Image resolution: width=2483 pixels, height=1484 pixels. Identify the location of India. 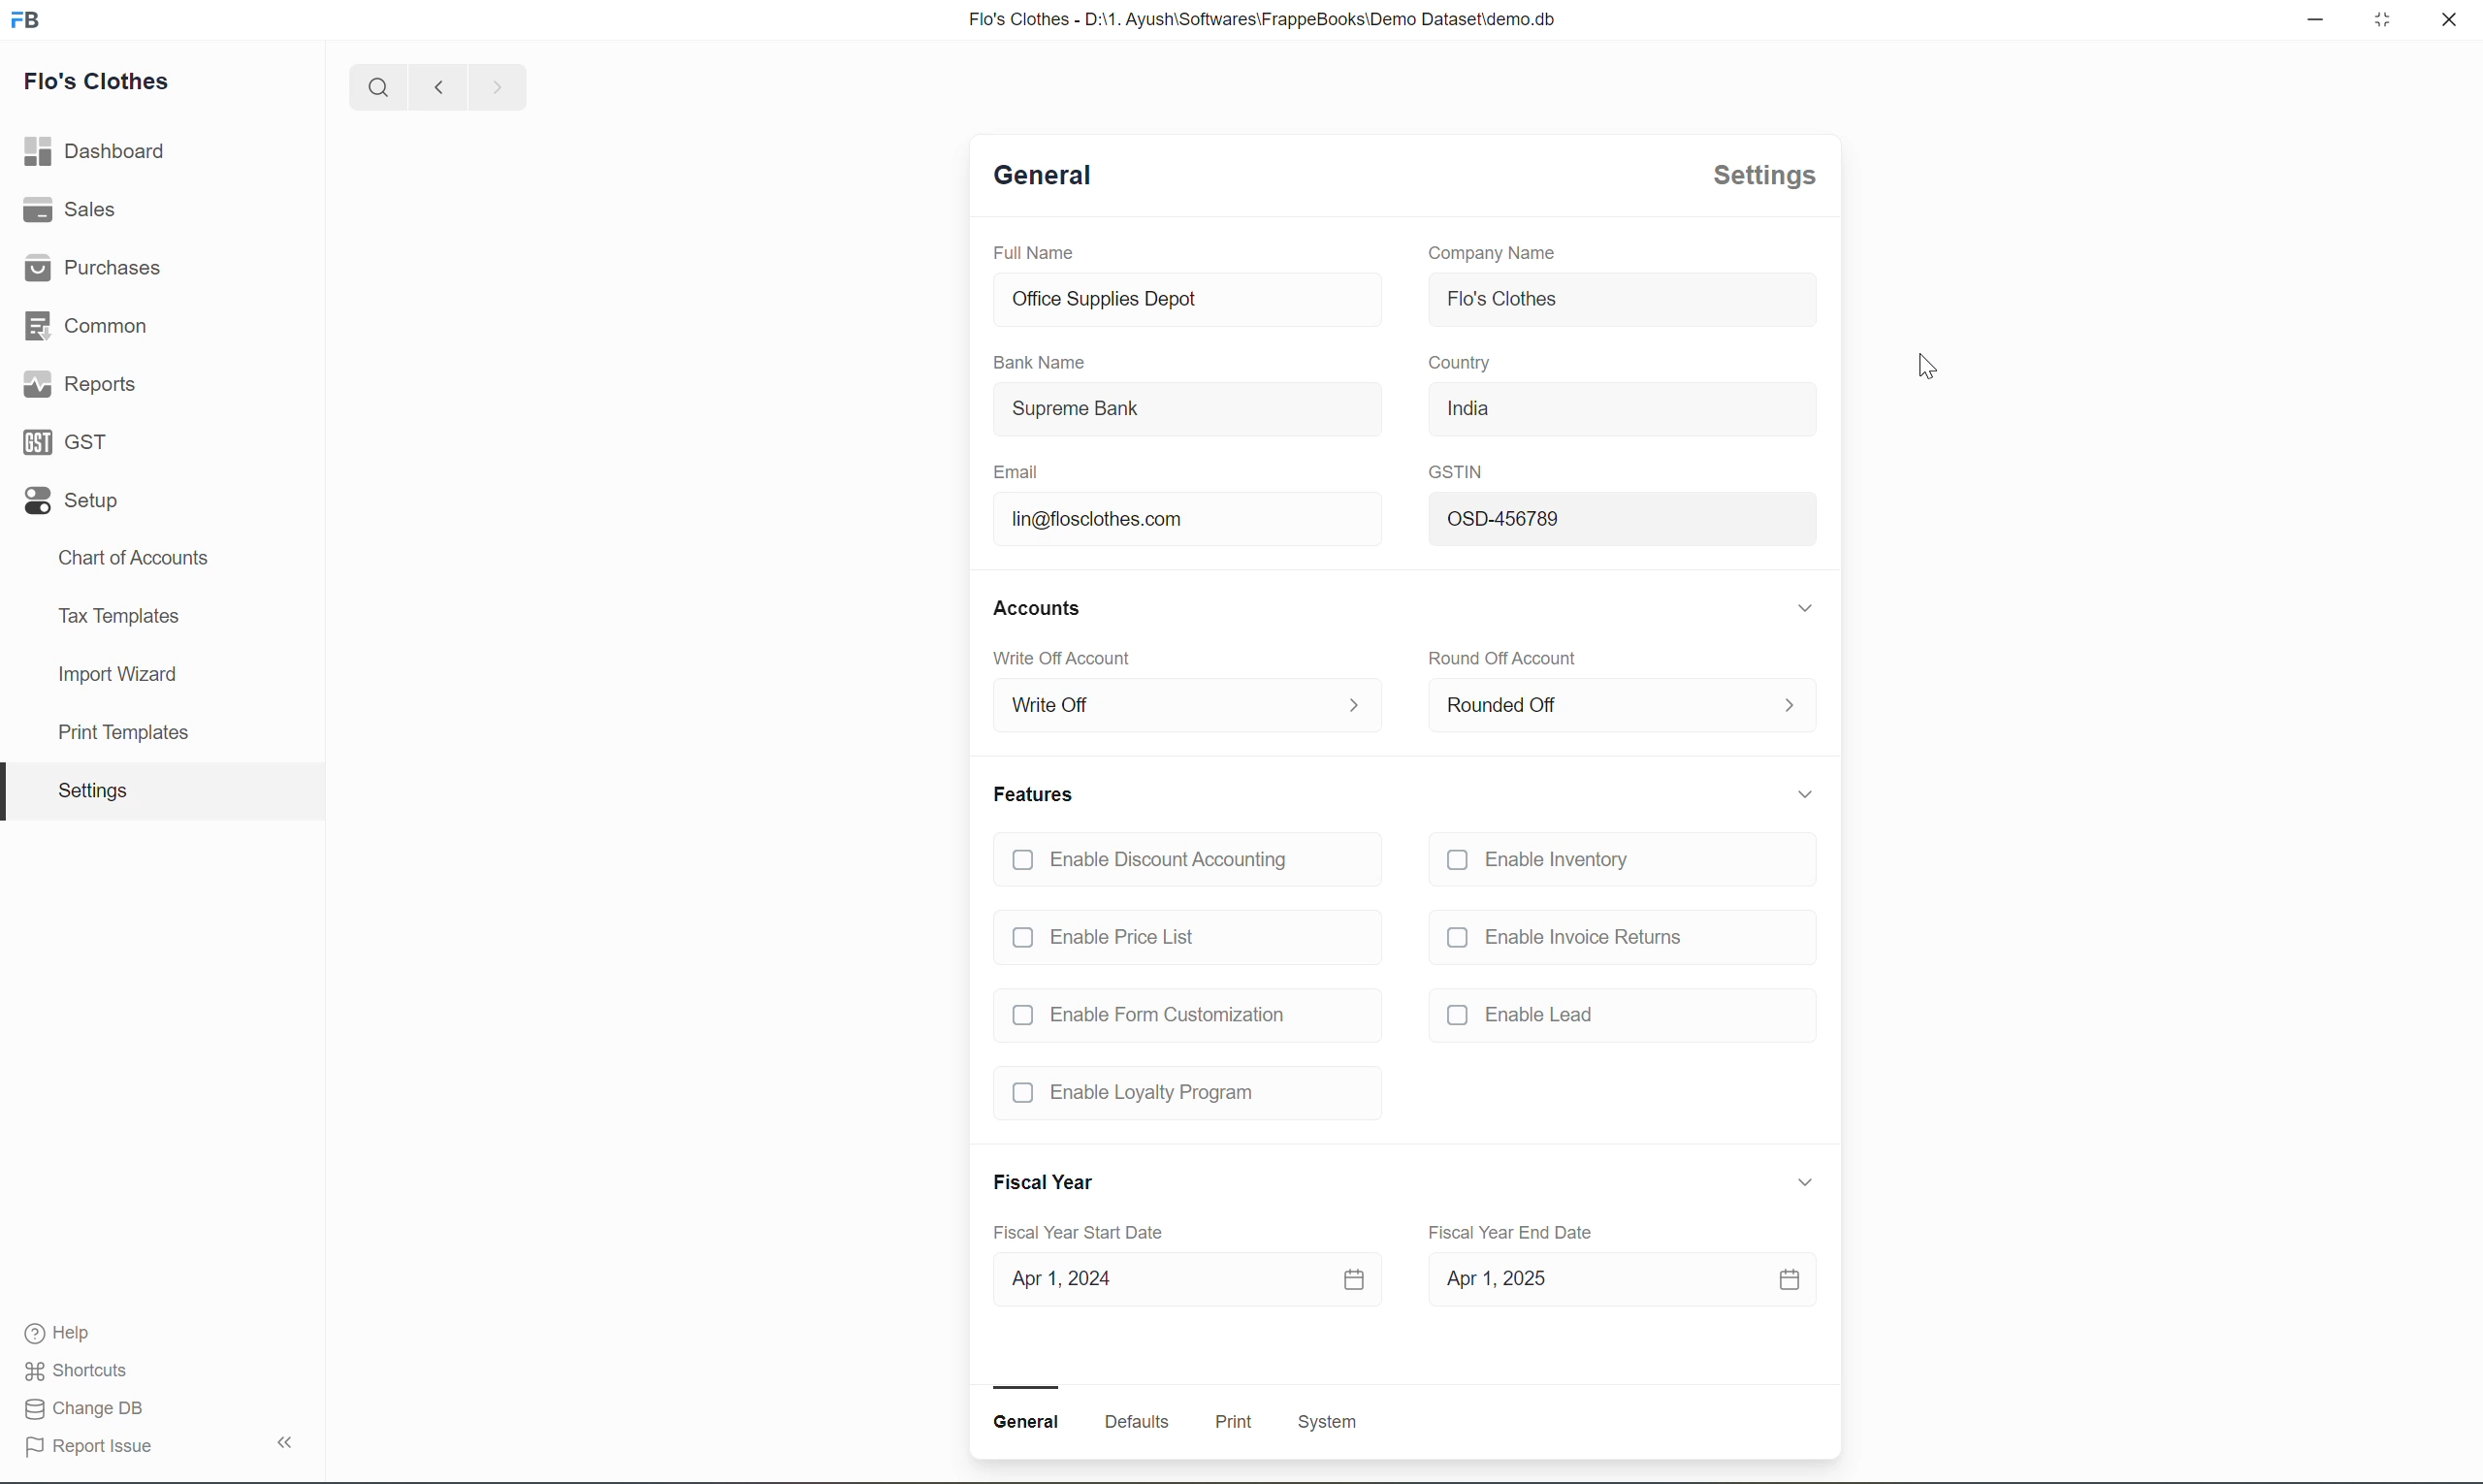
(1621, 410).